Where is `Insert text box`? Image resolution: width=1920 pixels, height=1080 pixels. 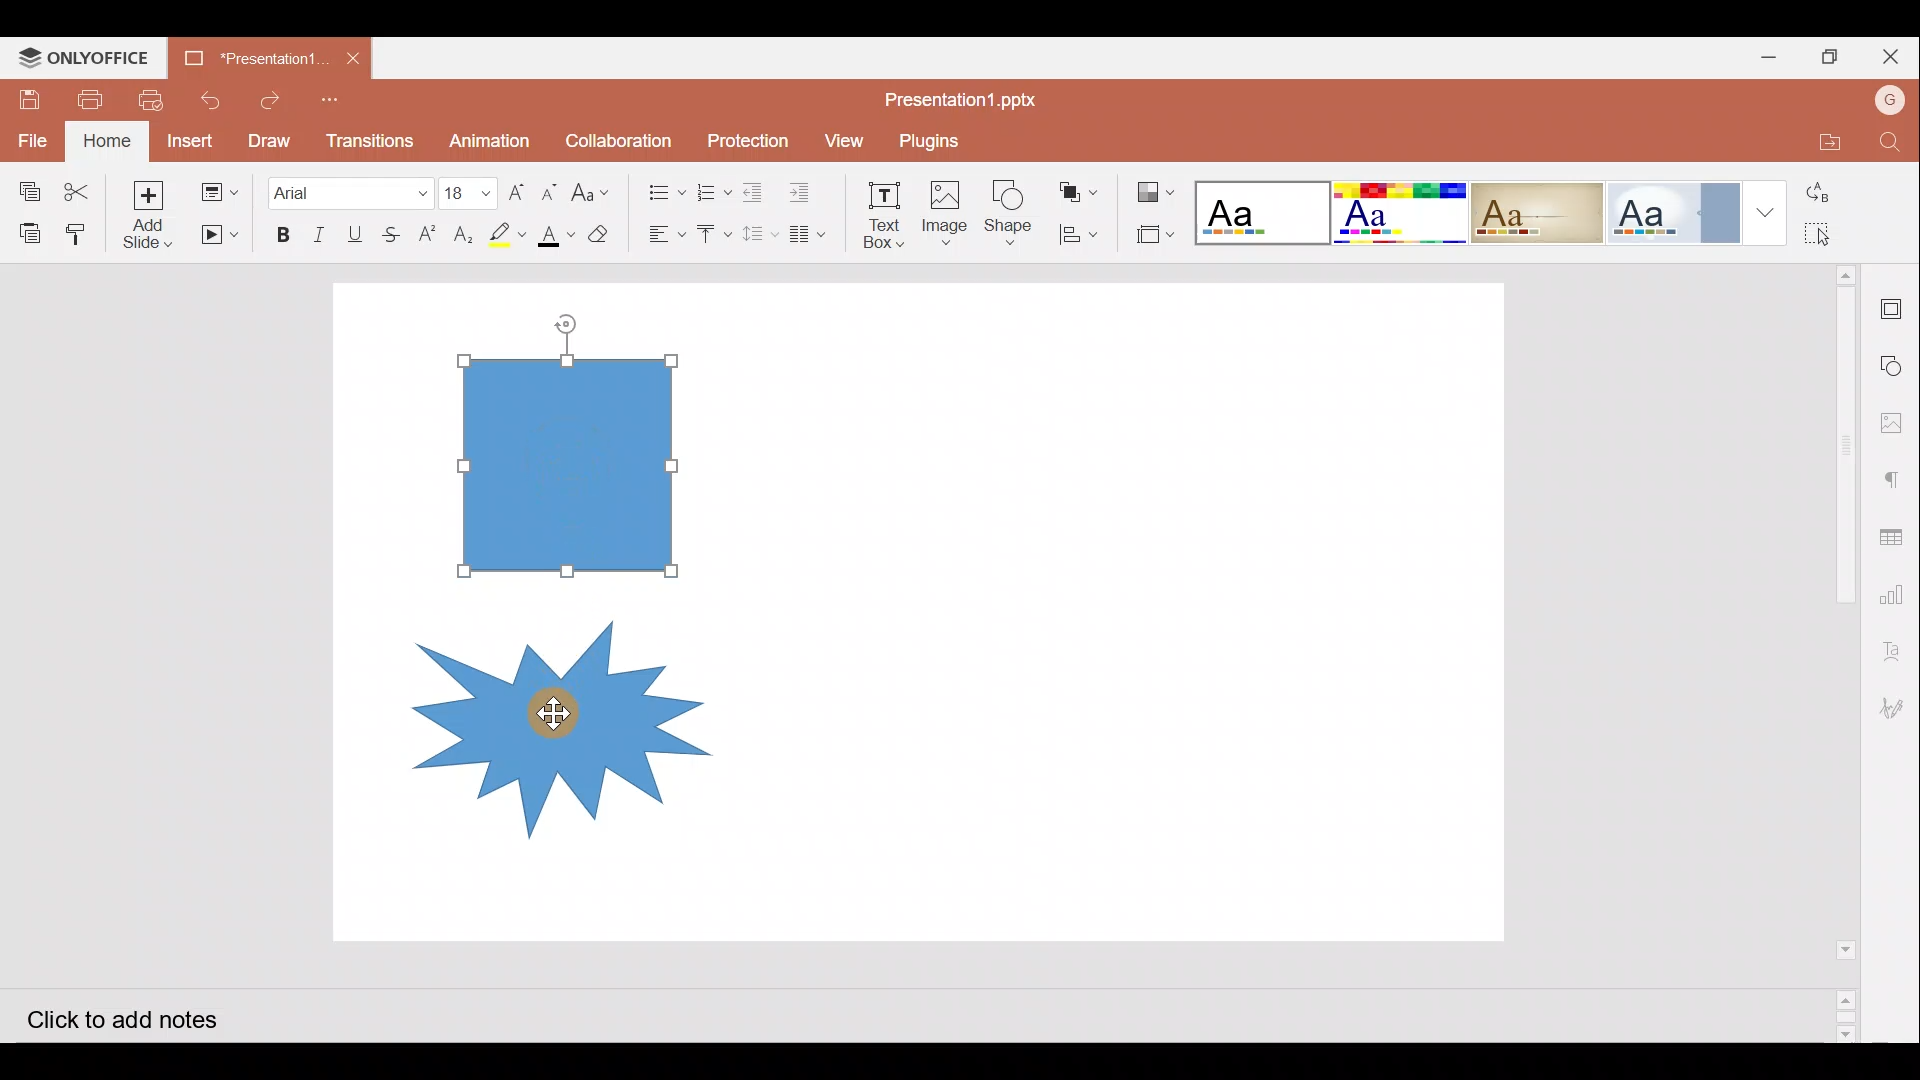
Insert text box is located at coordinates (876, 209).